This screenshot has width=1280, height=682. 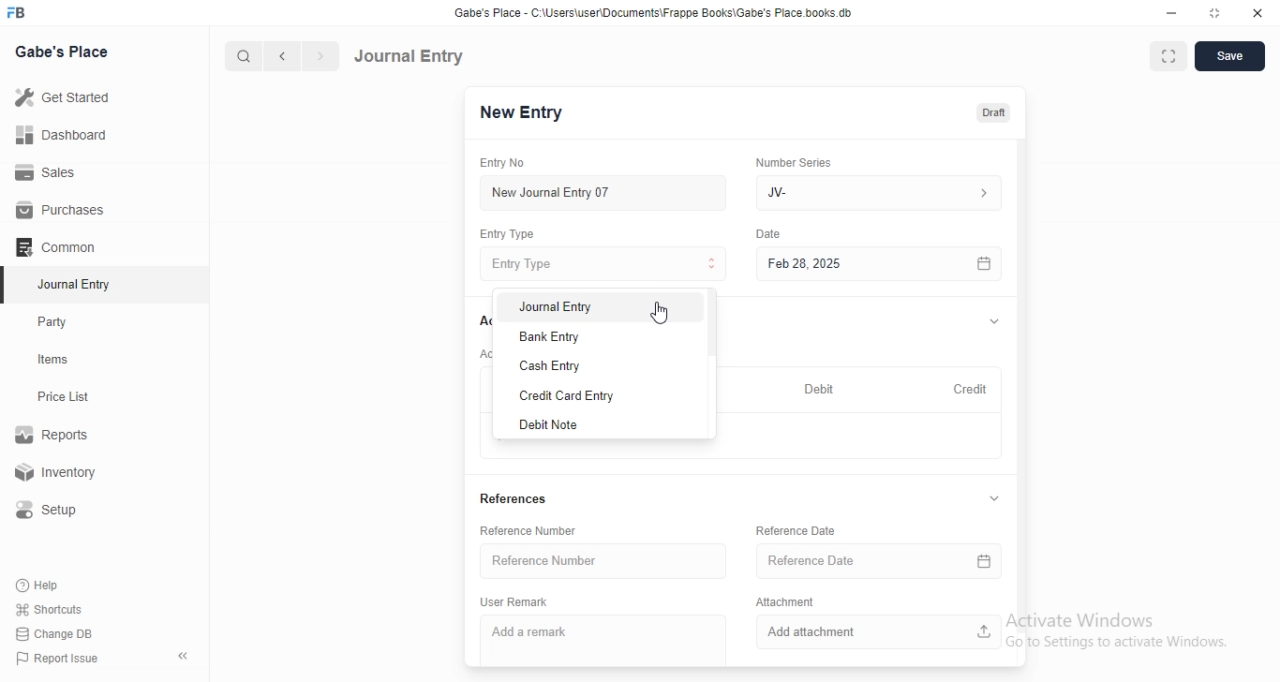 I want to click on Price List, so click(x=62, y=397).